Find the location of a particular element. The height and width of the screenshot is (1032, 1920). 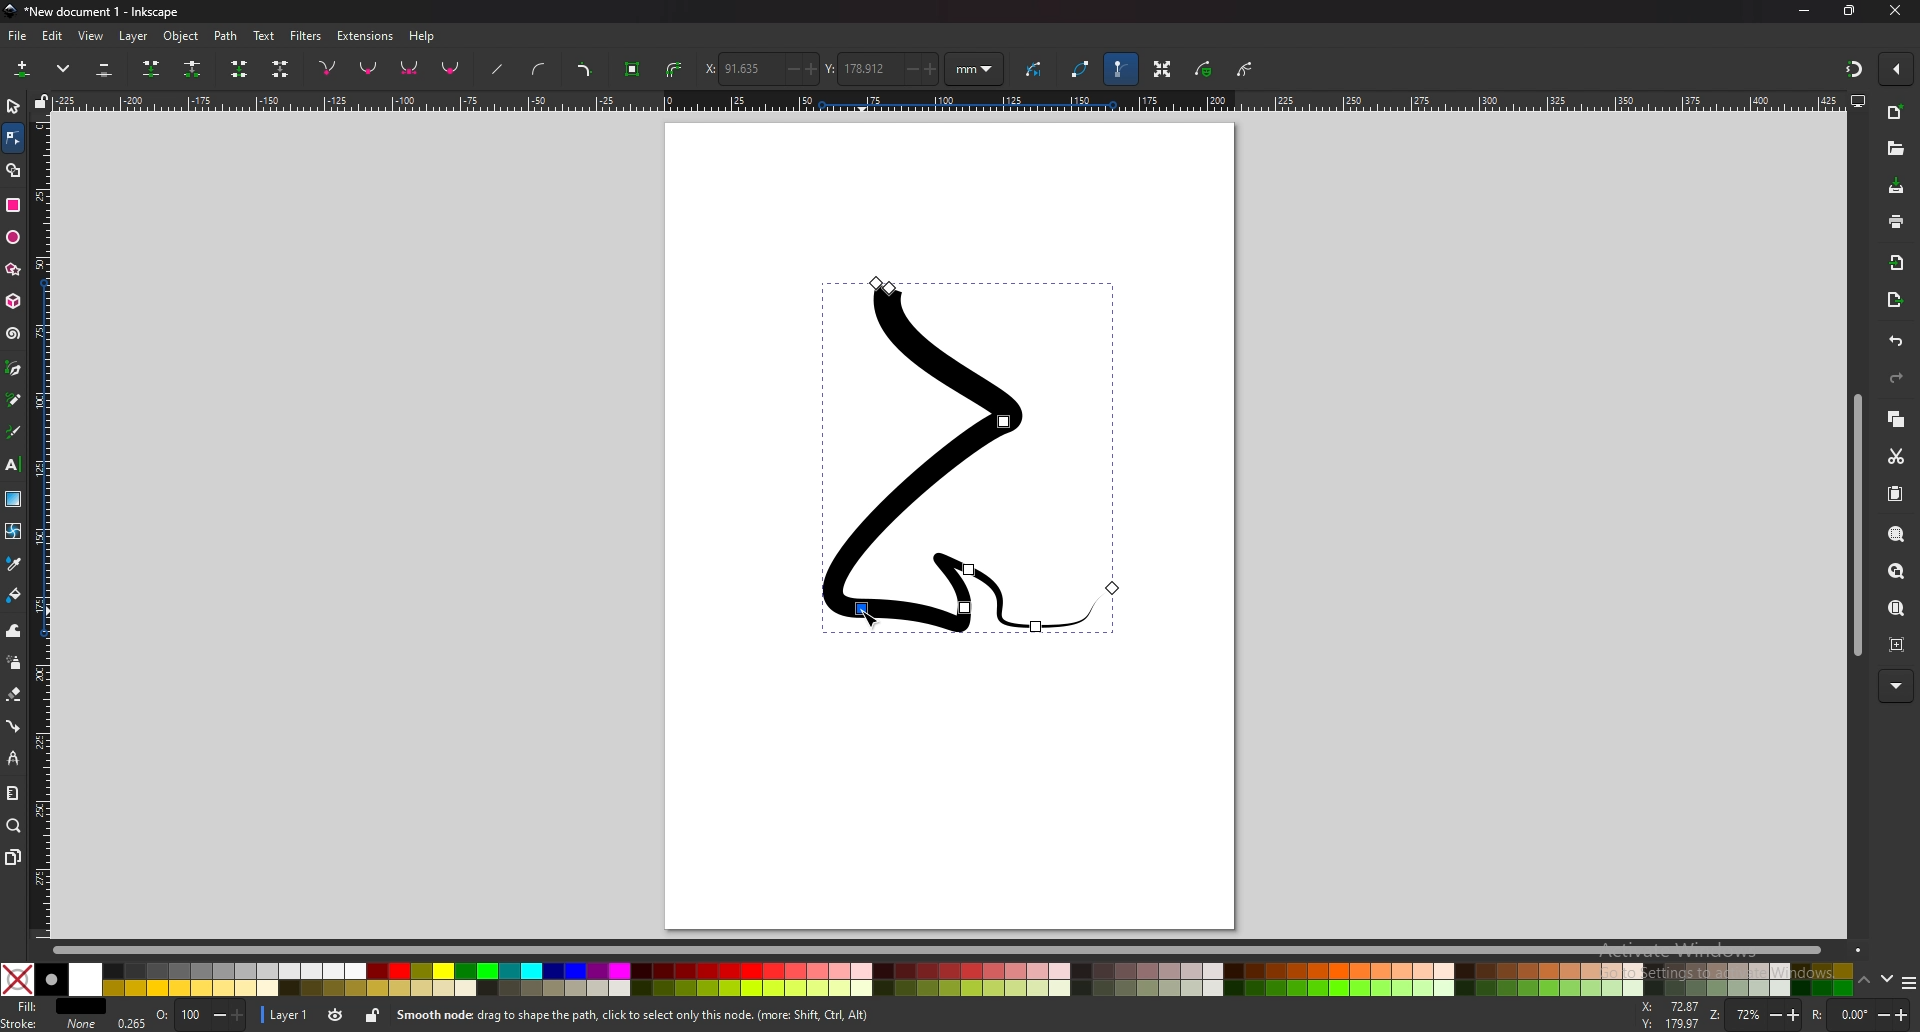

copy is located at coordinates (1897, 421).